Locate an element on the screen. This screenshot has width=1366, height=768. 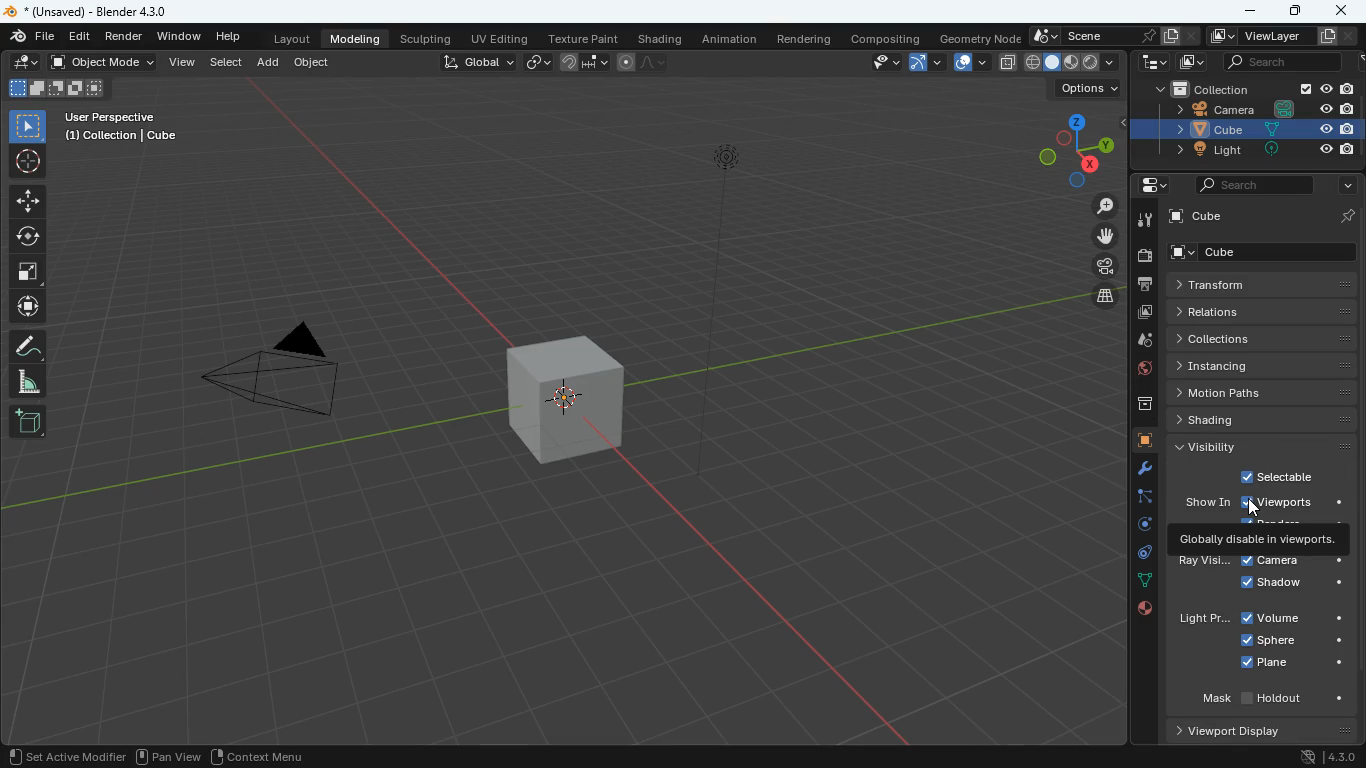
uv editing is located at coordinates (500, 38).